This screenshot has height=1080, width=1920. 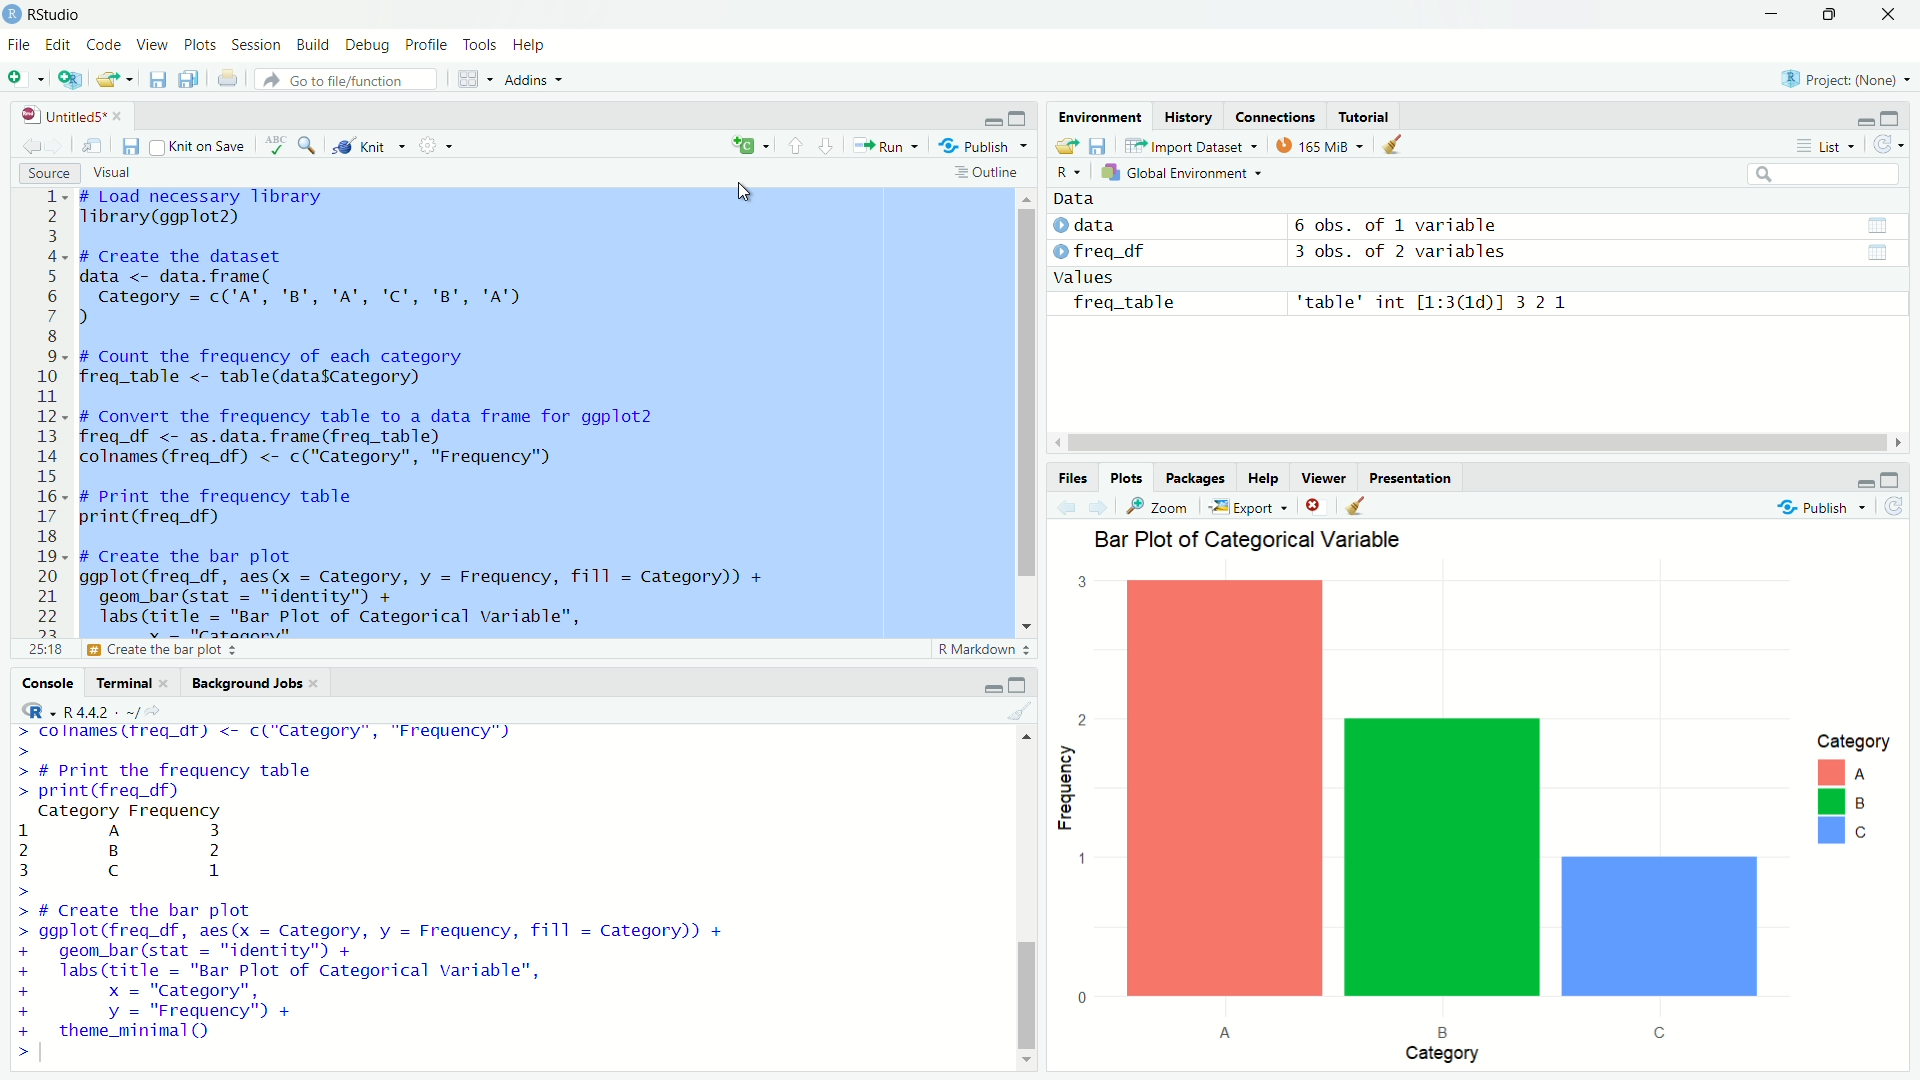 I want to click on Background Jobs, so click(x=249, y=683).